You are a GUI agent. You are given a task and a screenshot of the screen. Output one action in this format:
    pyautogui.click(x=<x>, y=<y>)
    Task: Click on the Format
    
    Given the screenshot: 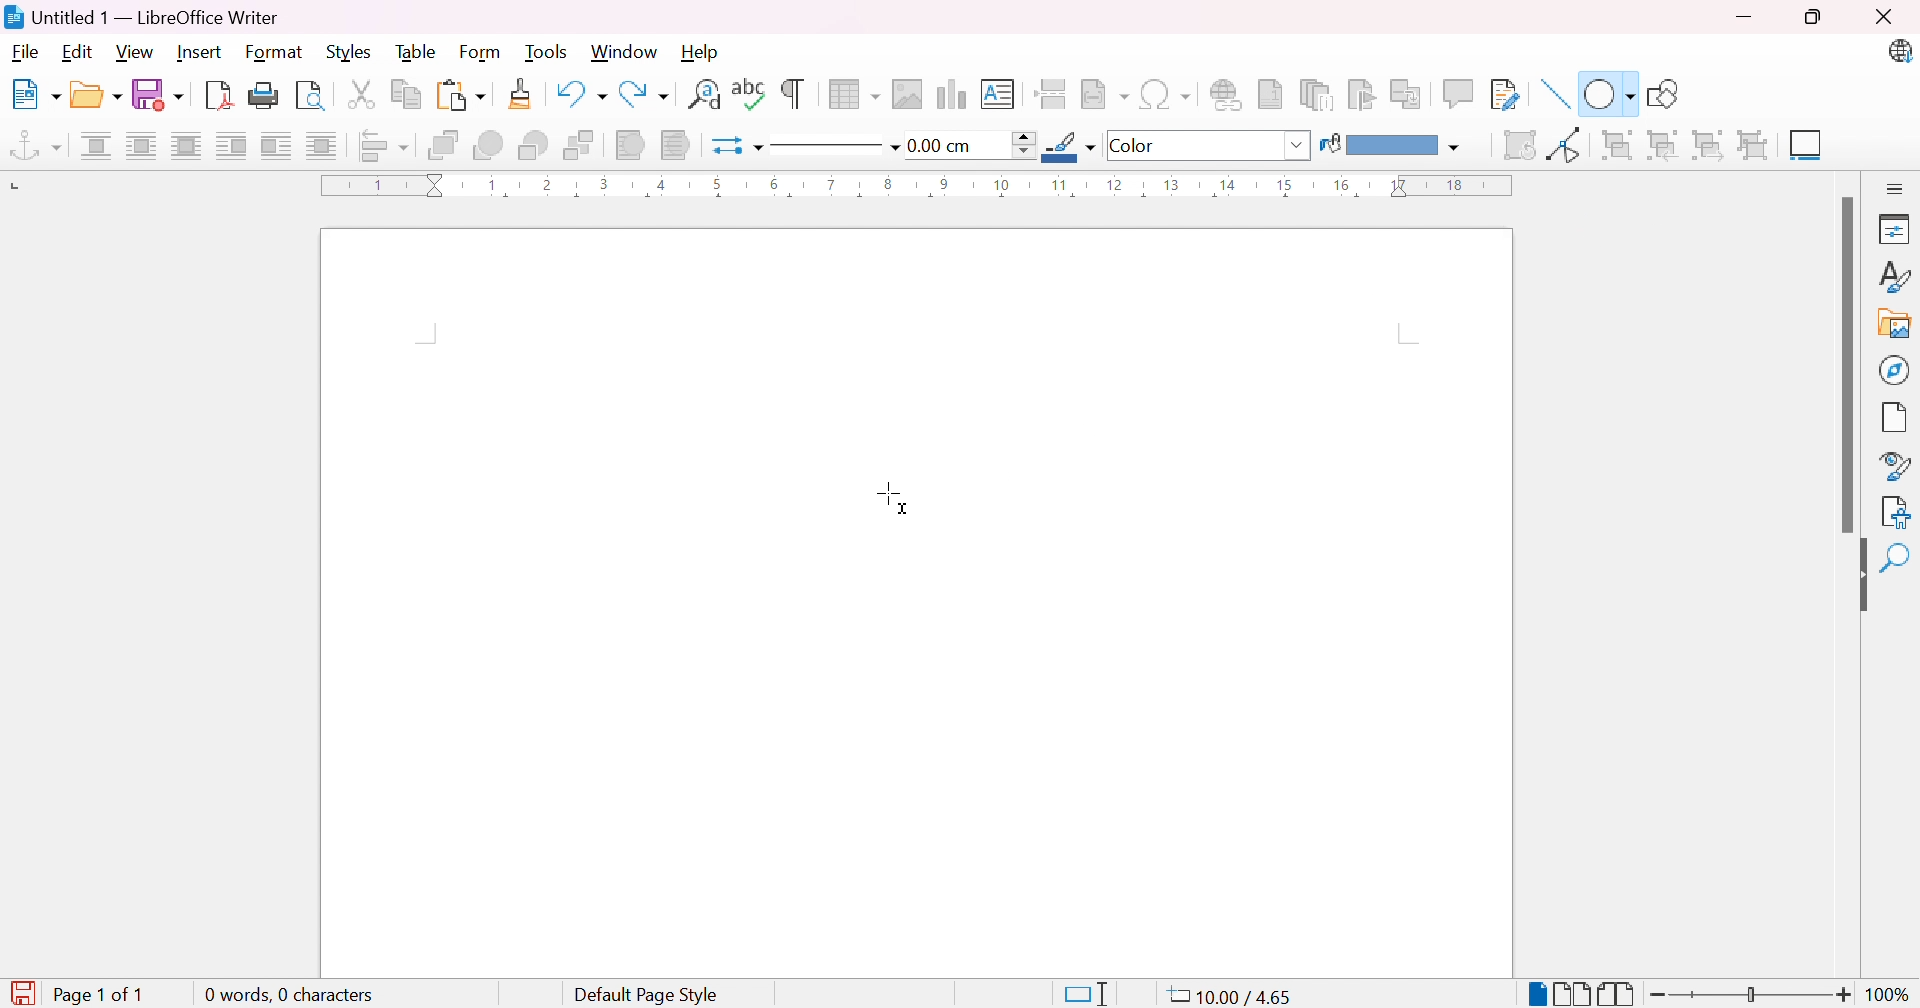 What is the action you would take?
    pyautogui.click(x=275, y=53)
    